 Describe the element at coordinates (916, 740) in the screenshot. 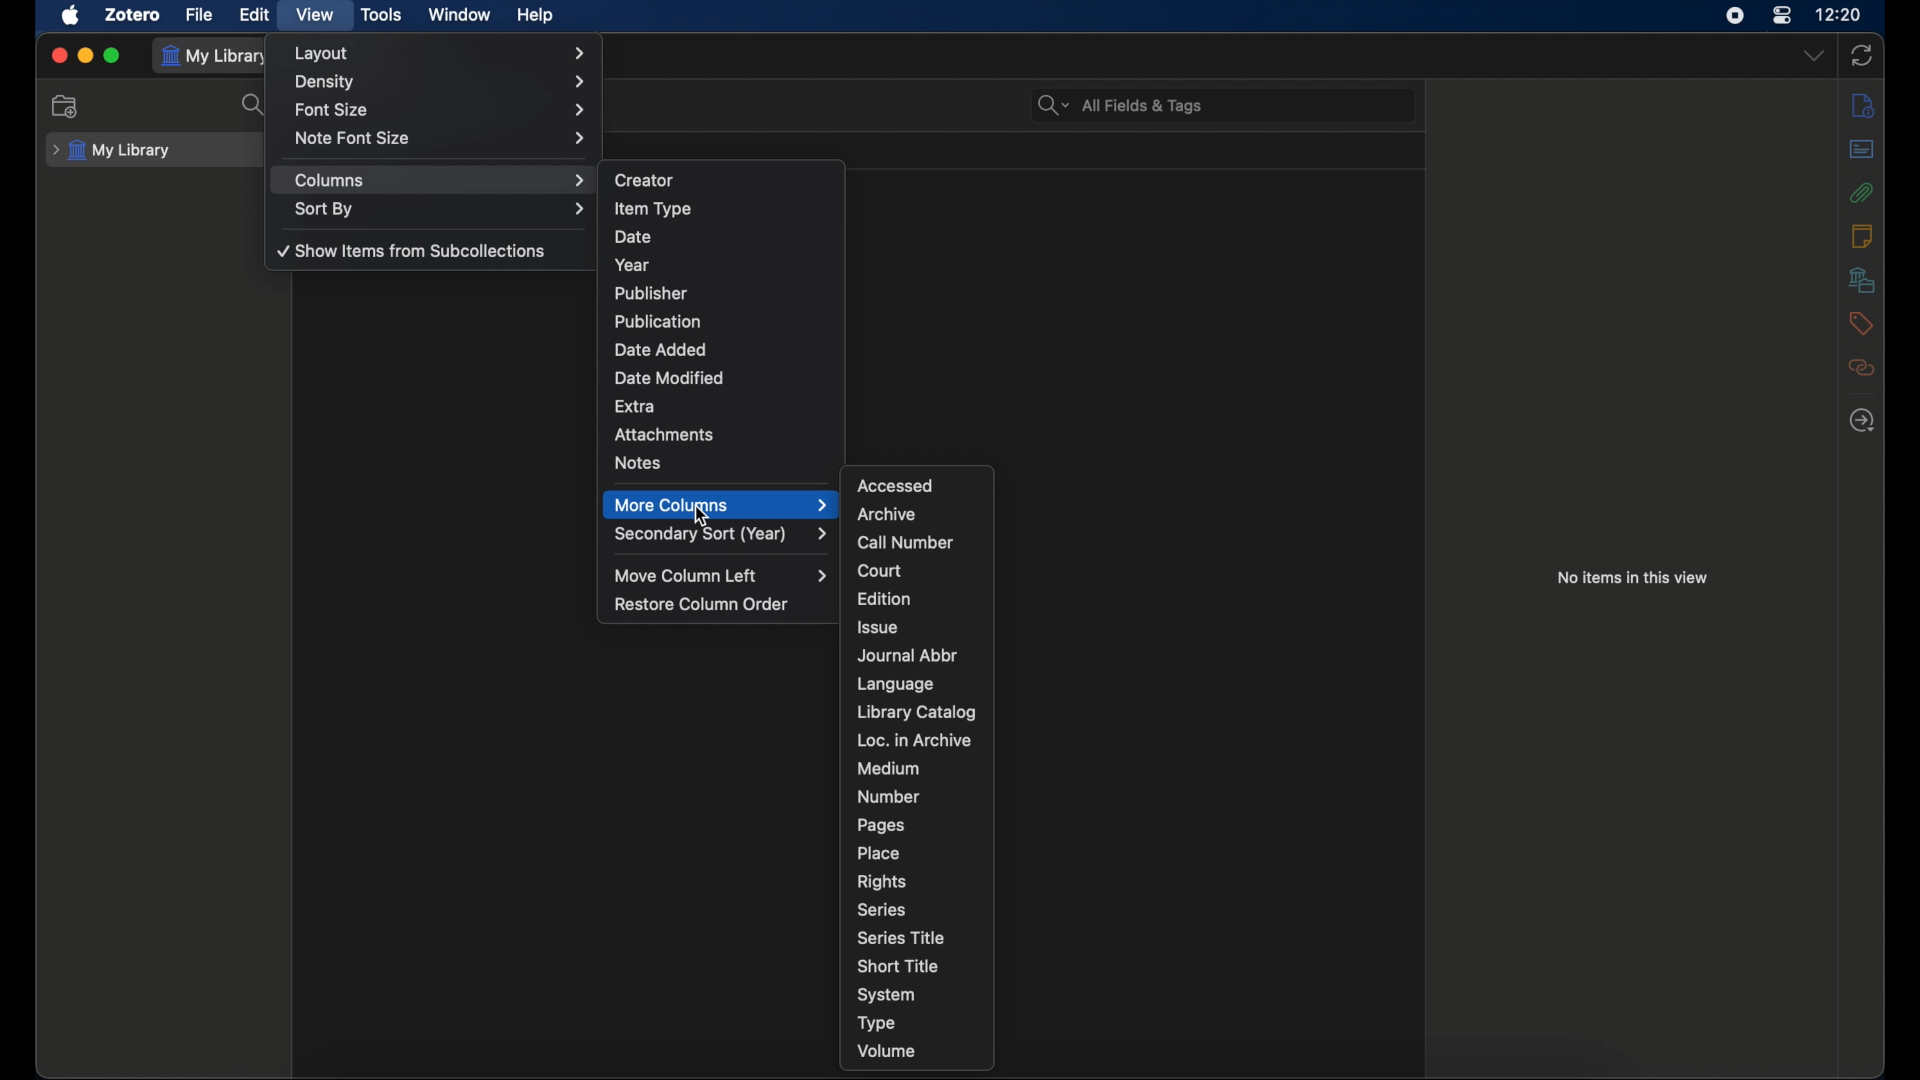

I see `loc. in archive` at that location.